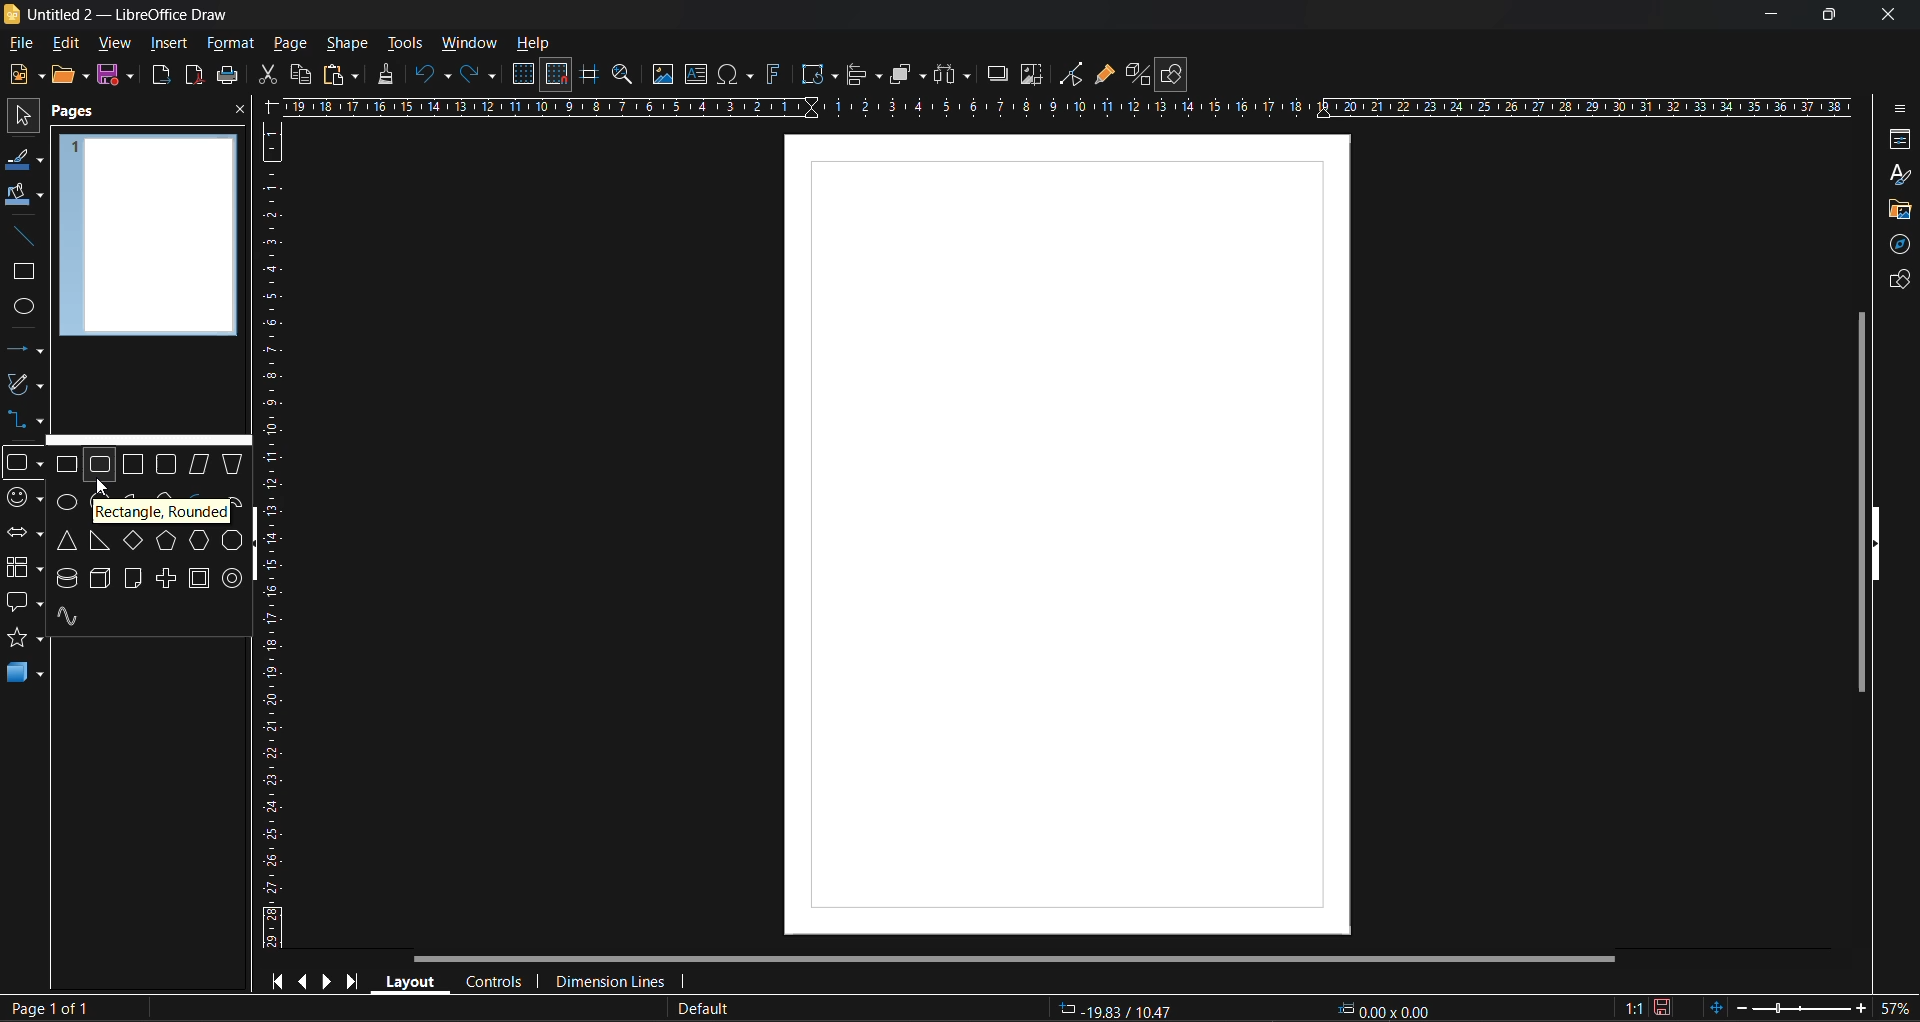  What do you see at coordinates (1065, 107) in the screenshot?
I see `horizontal scale` at bounding box center [1065, 107].